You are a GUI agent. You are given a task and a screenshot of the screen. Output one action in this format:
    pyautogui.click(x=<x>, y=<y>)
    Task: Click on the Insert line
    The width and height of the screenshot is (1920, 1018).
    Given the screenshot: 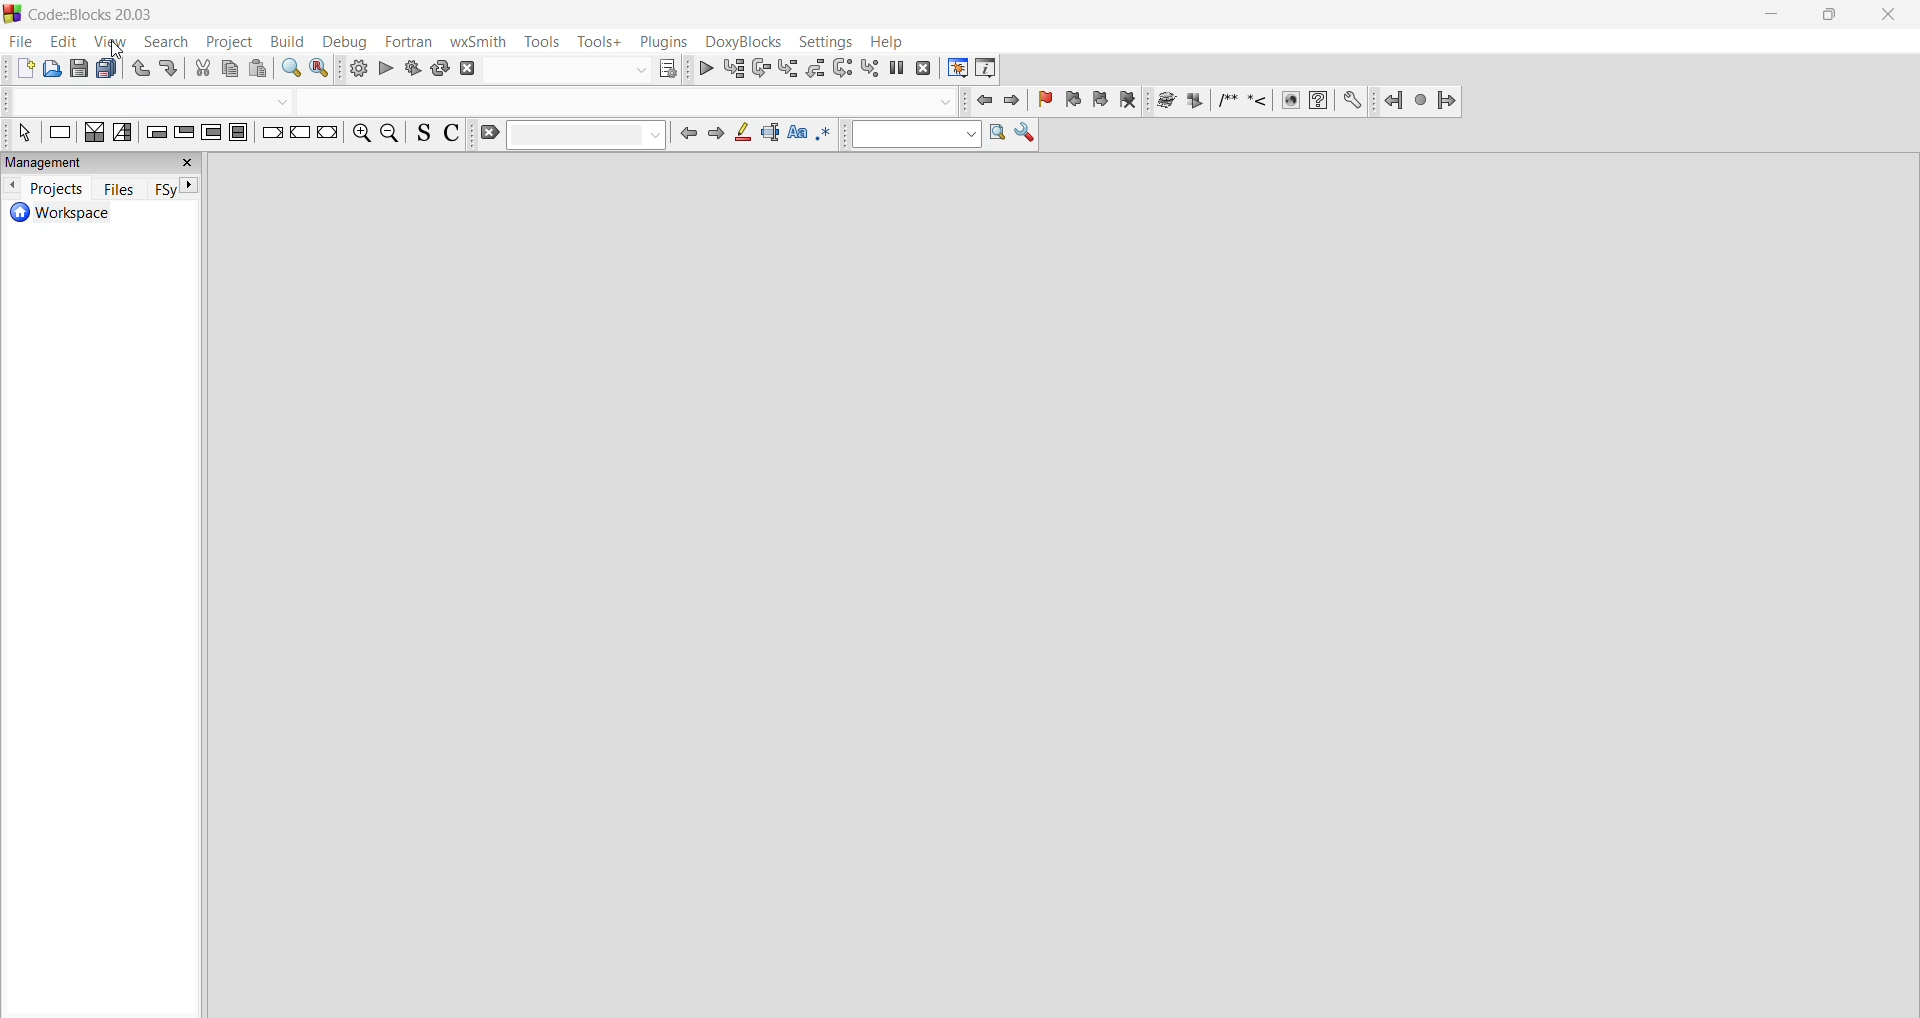 What is the action you would take?
    pyautogui.click(x=1259, y=103)
    